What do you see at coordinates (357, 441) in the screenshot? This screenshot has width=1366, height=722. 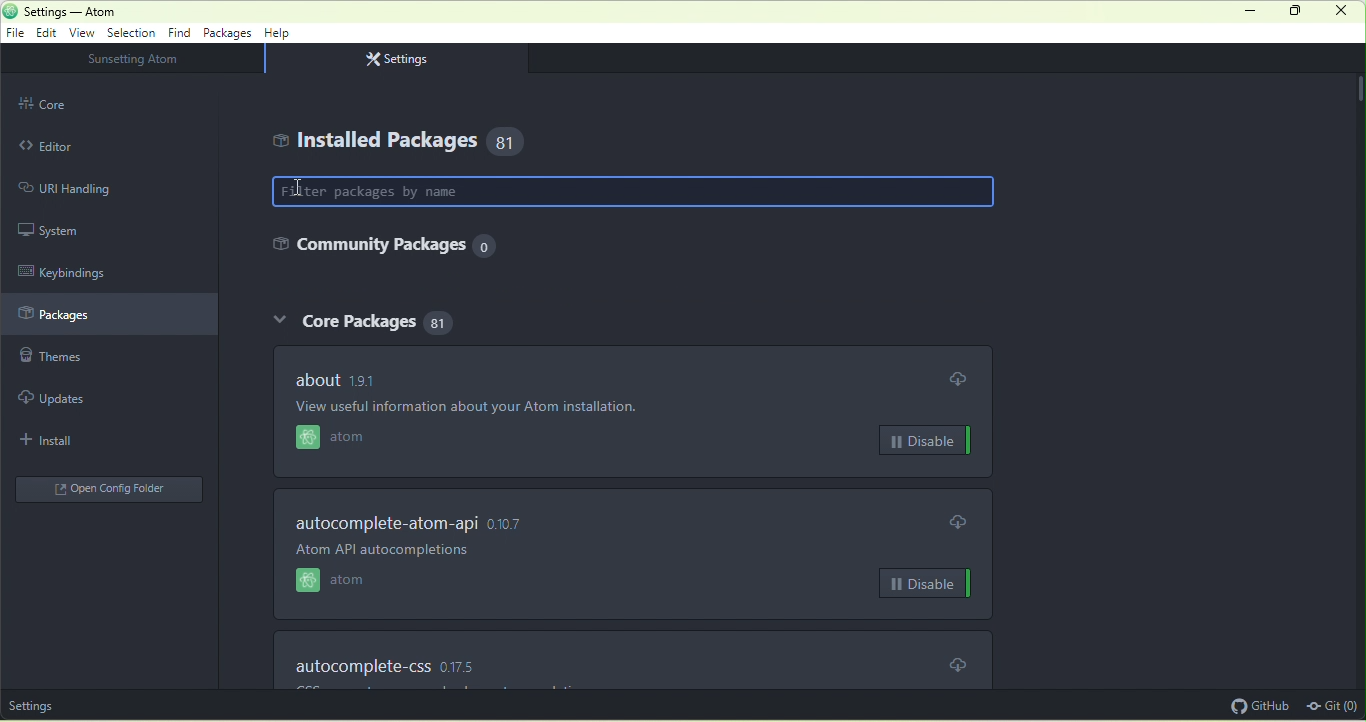 I see `atom` at bounding box center [357, 441].